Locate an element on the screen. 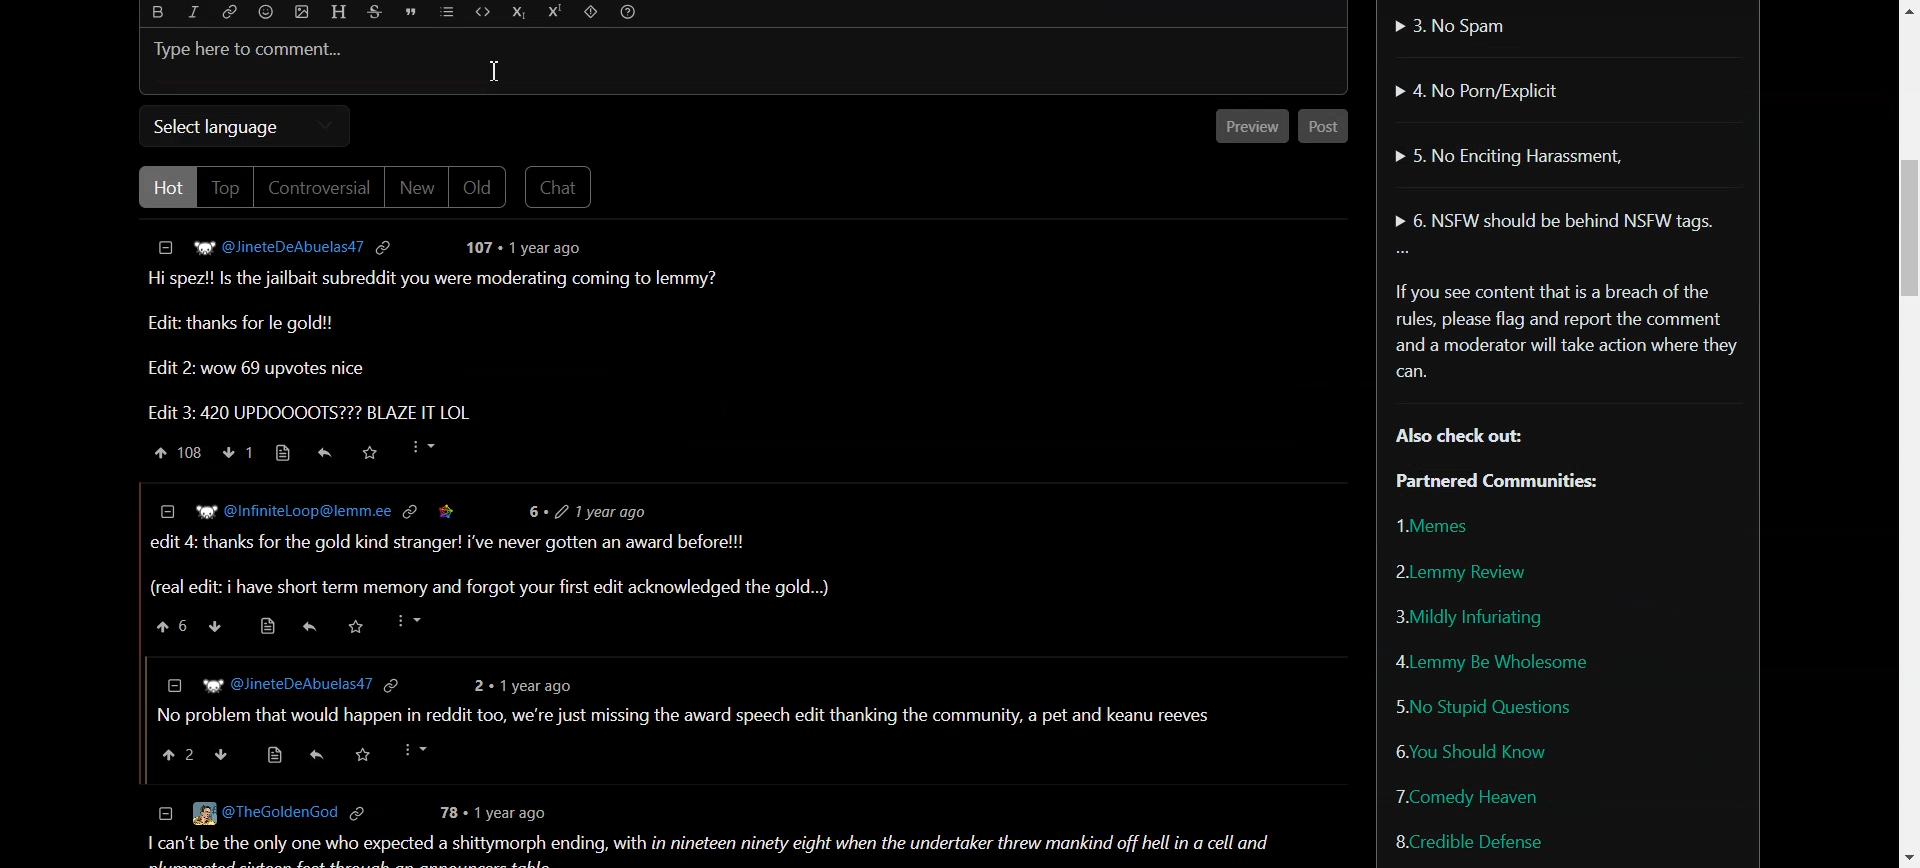 The width and height of the screenshot is (1920, 868). | edit 4: thanks for the gold kind stranger! i've never gotten an award before!!! is located at coordinates (449, 544).